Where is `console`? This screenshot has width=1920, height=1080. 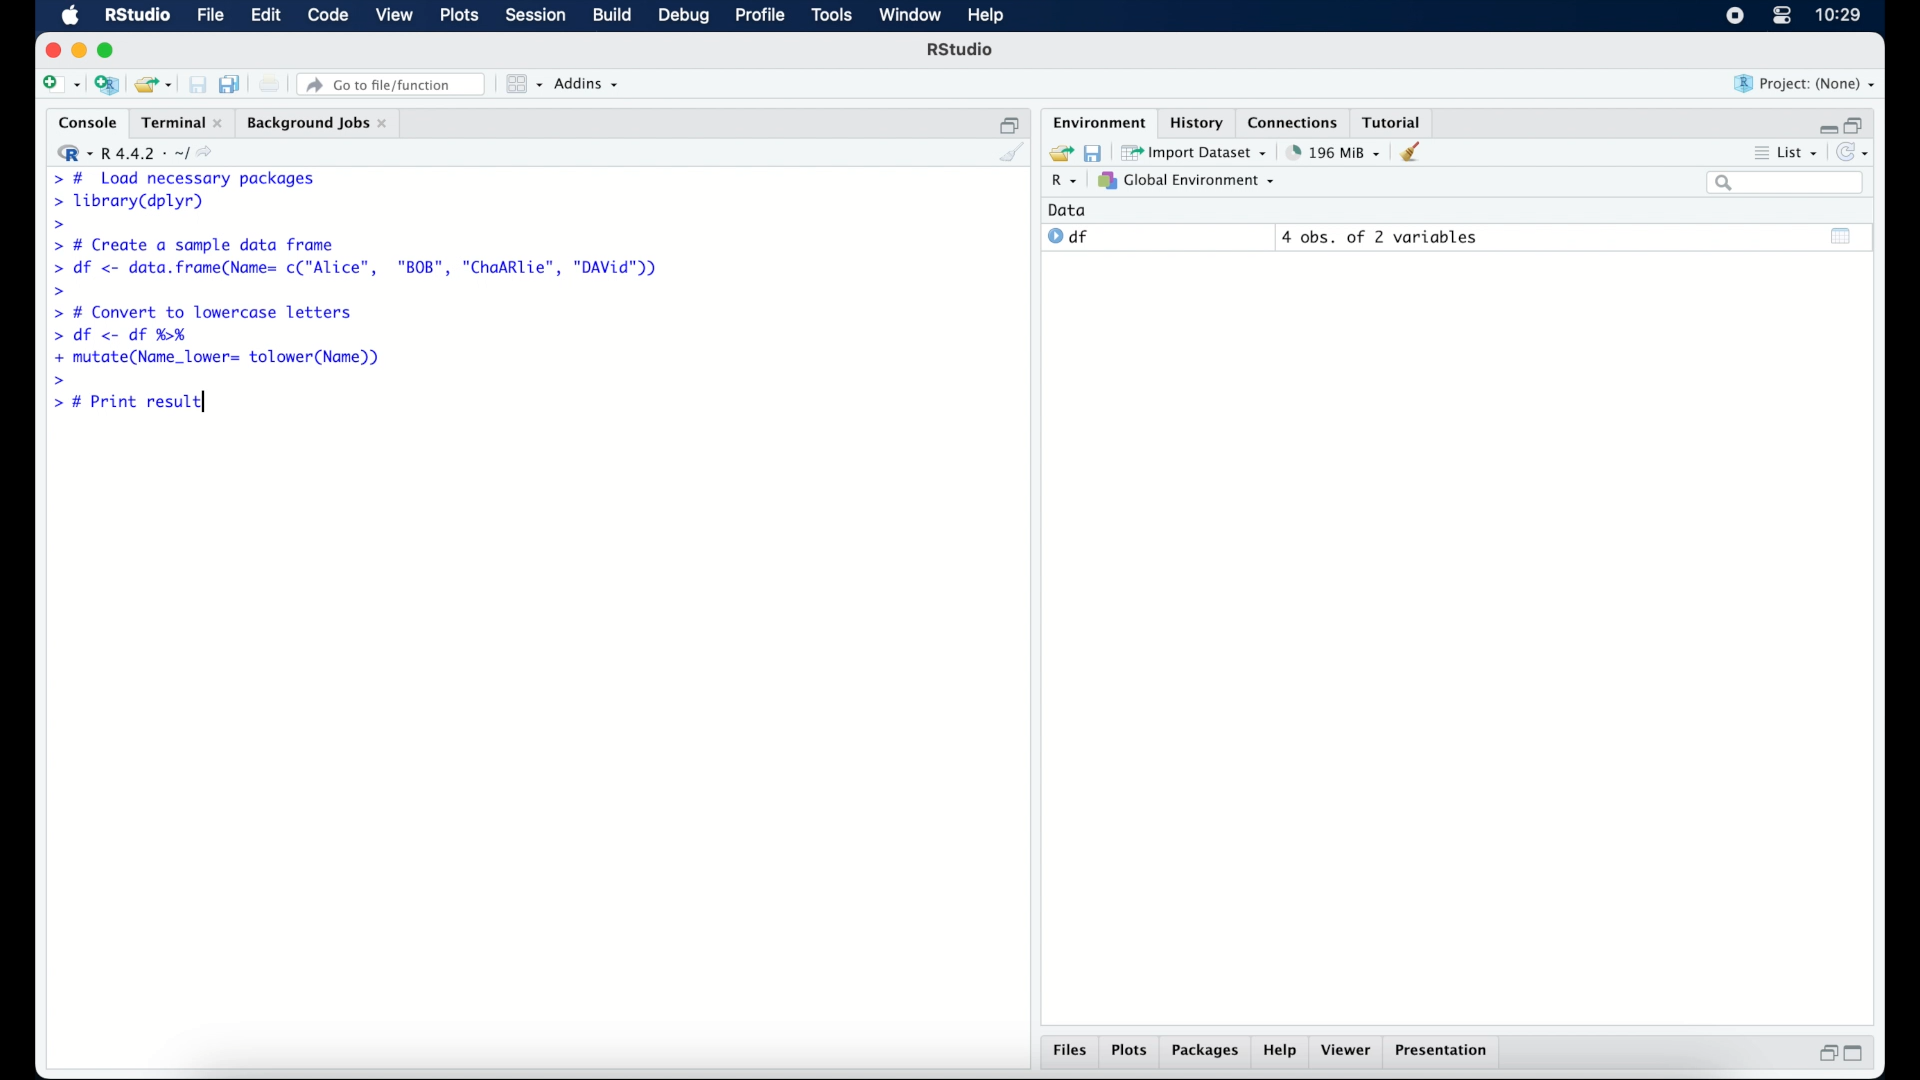 console is located at coordinates (83, 123).